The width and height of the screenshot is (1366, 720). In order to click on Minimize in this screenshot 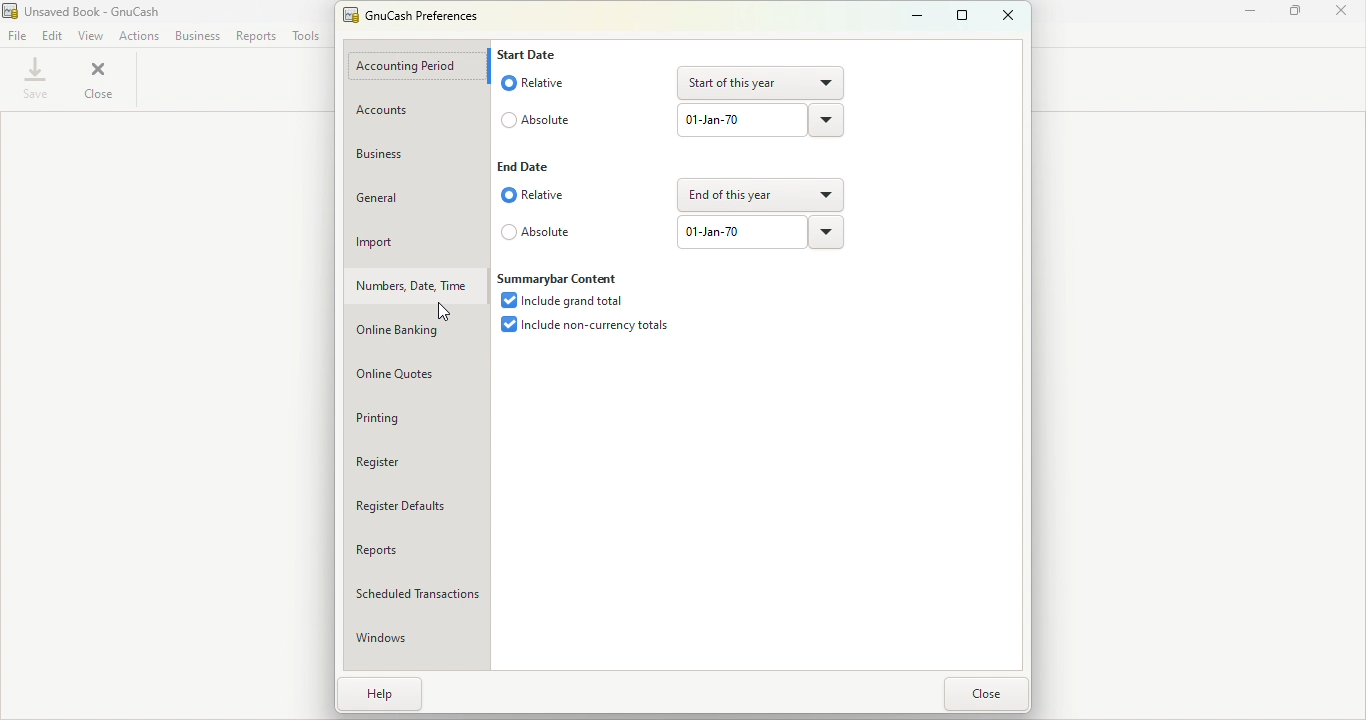, I will do `click(1241, 13)`.